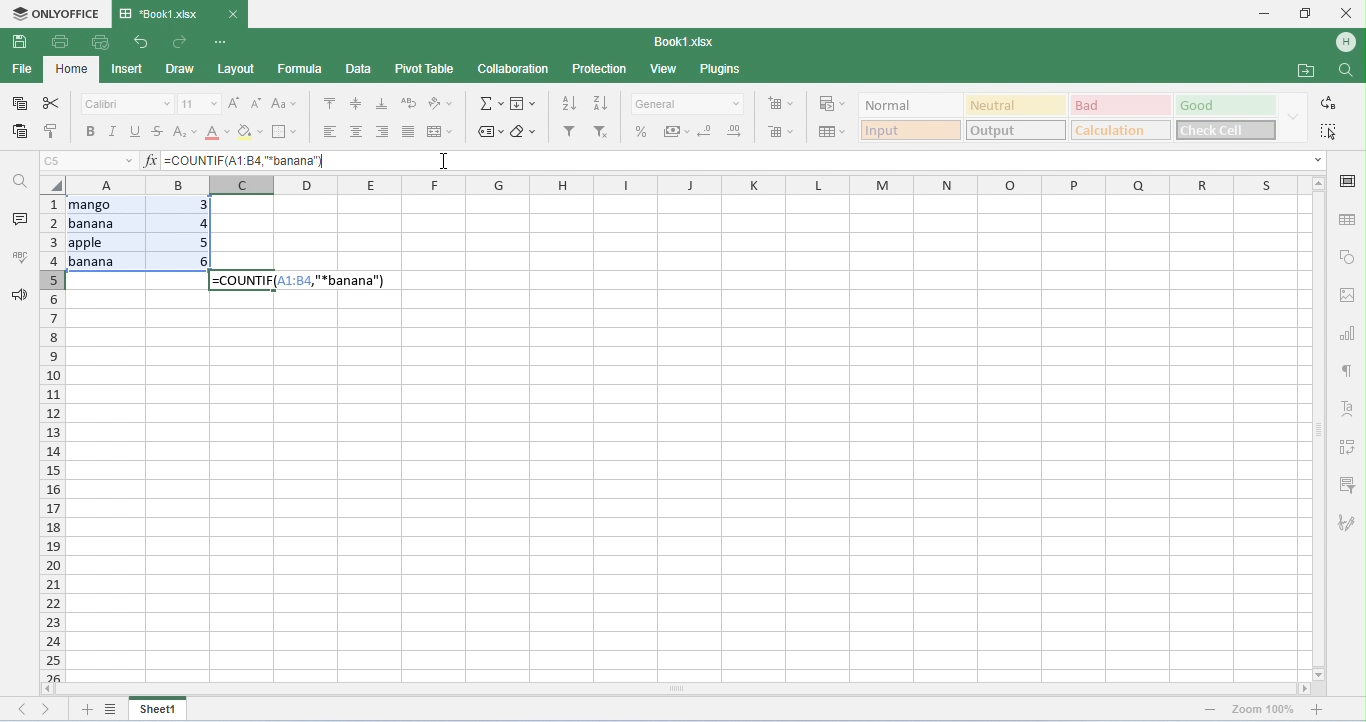  I want to click on comments, so click(23, 218).